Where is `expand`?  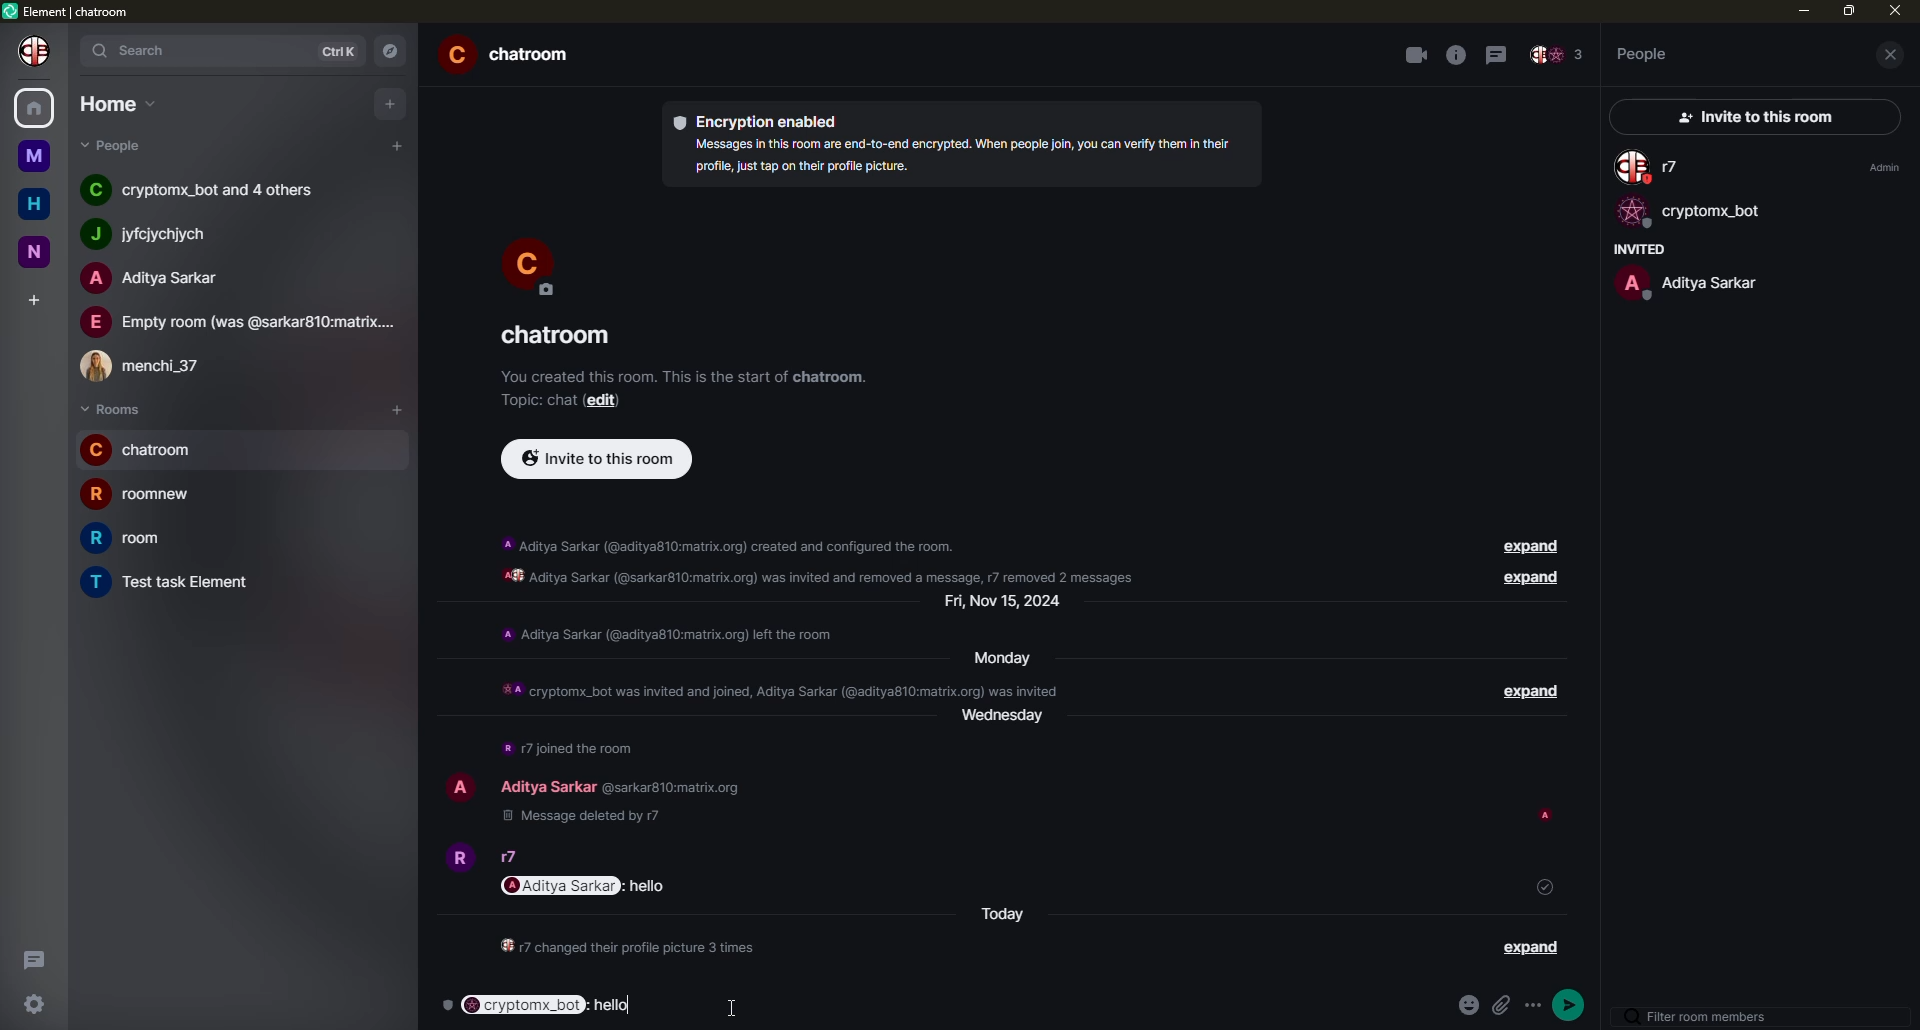
expand is located at coordinates (1532, 947).